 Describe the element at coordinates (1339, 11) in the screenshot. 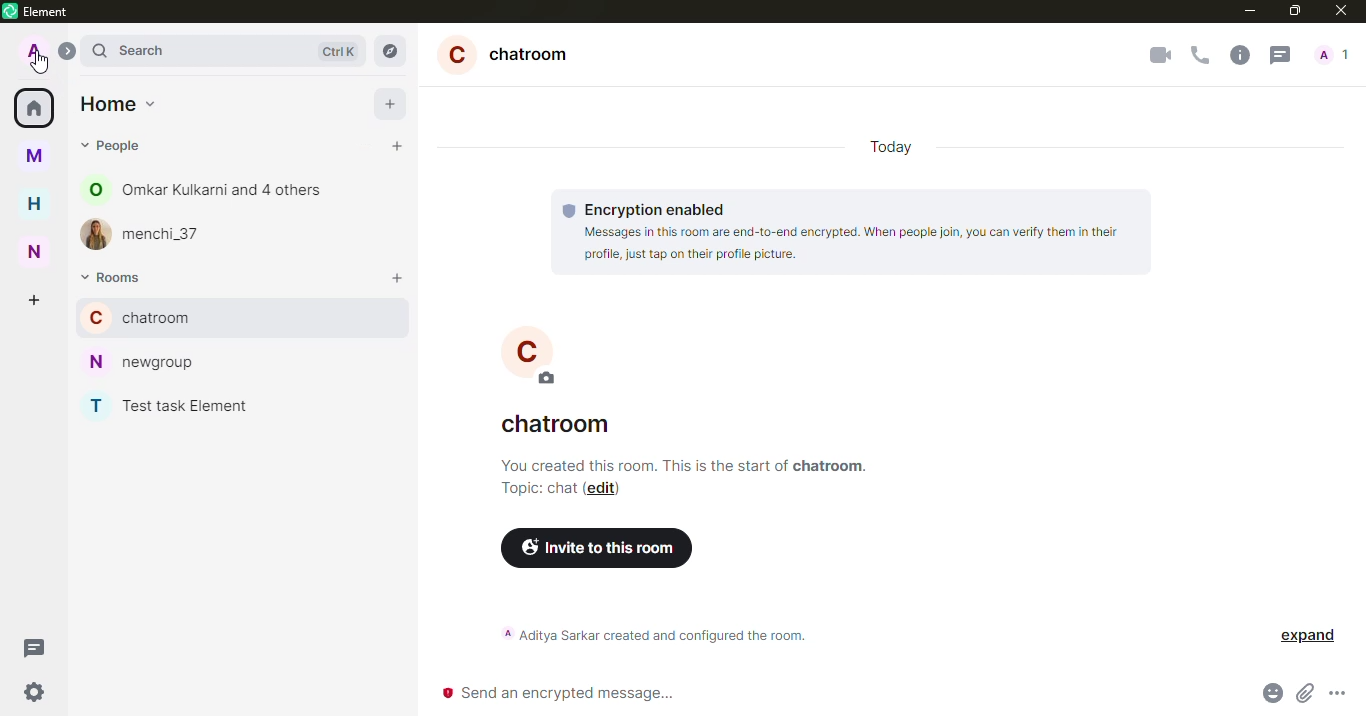

I see `close` at that location.